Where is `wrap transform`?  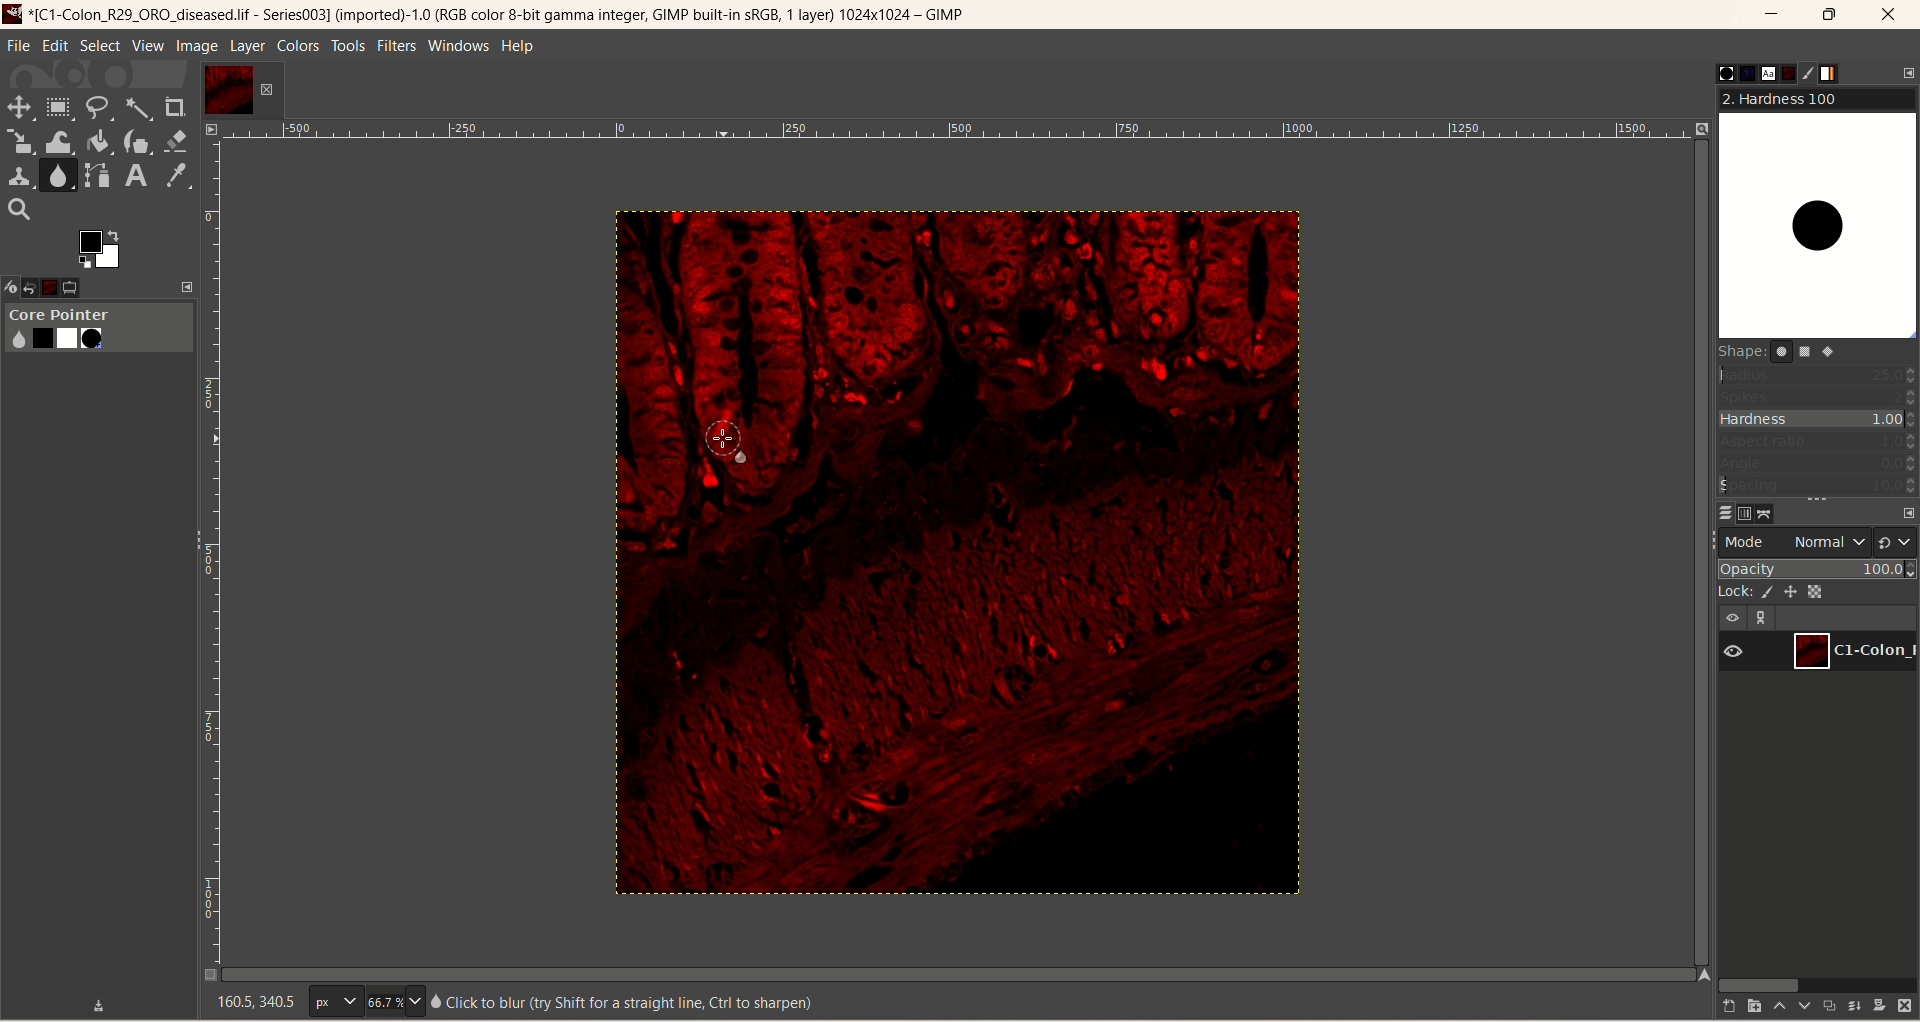 wrap transform is located at coordinates (57, 143).